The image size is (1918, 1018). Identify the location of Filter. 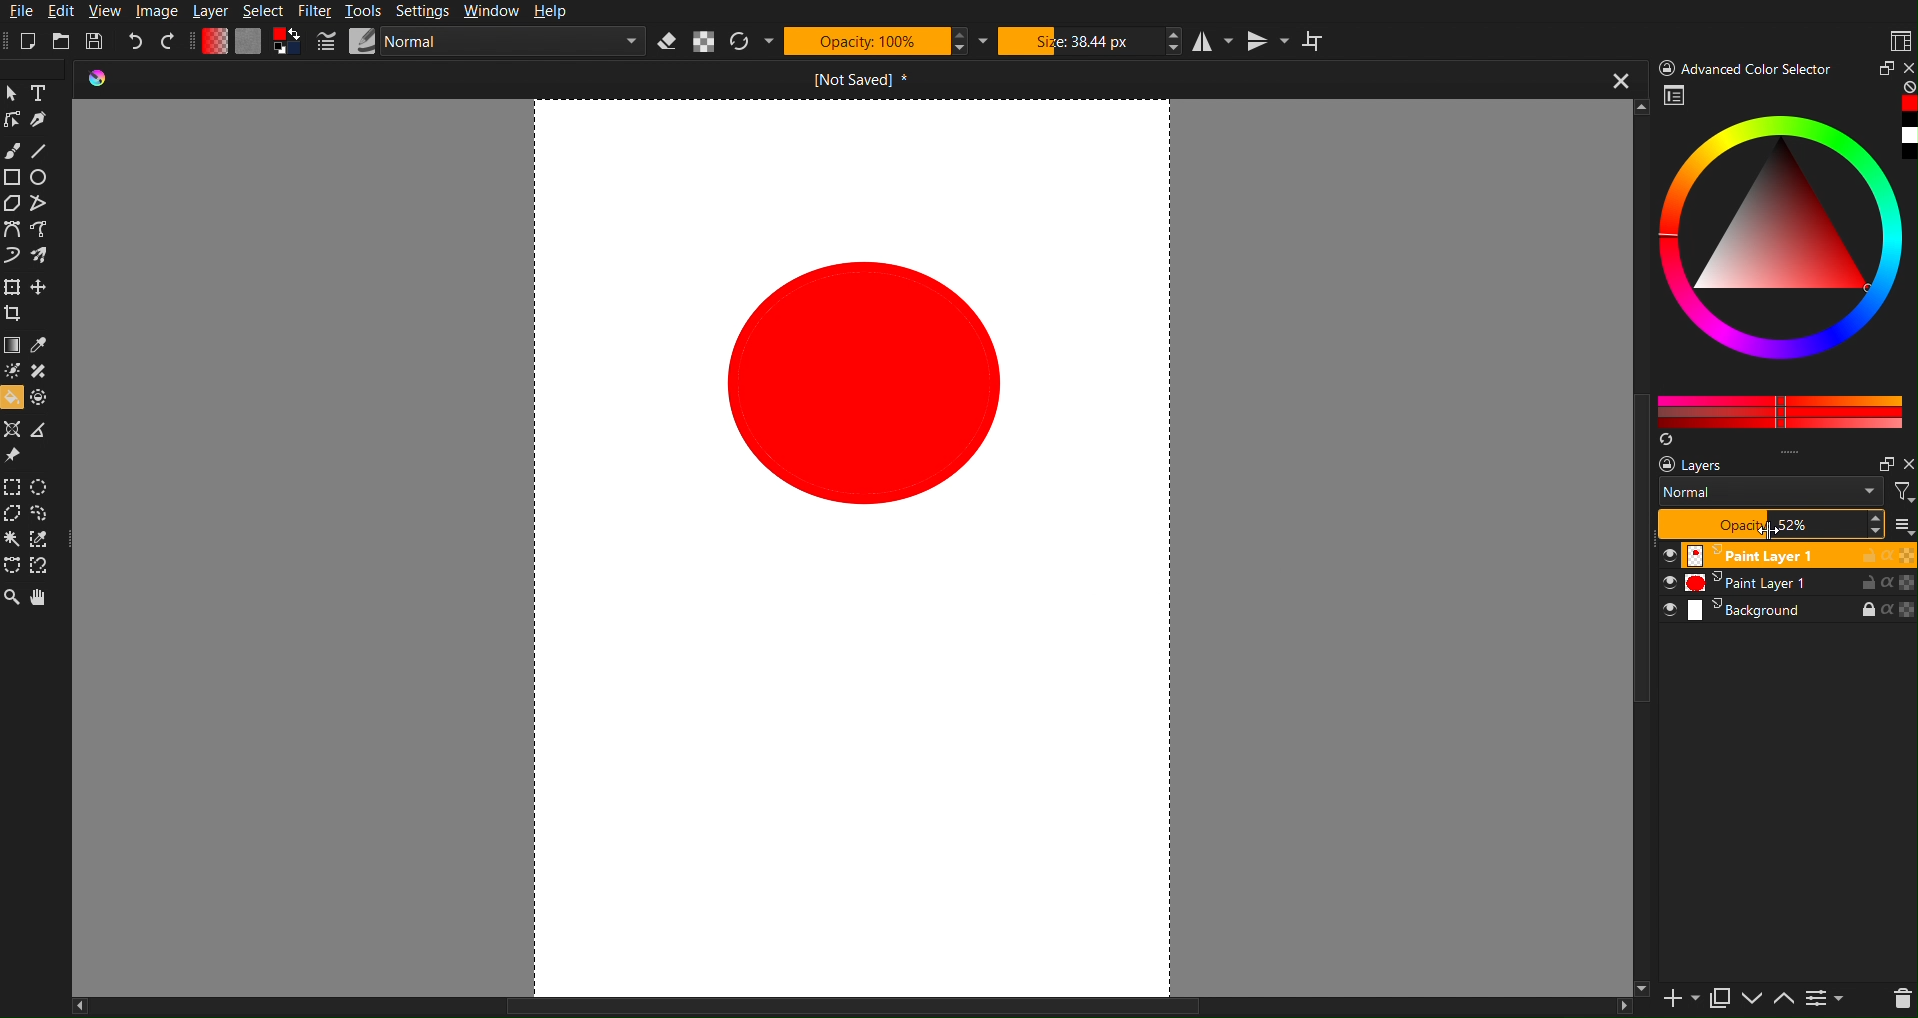
(1906, 495).